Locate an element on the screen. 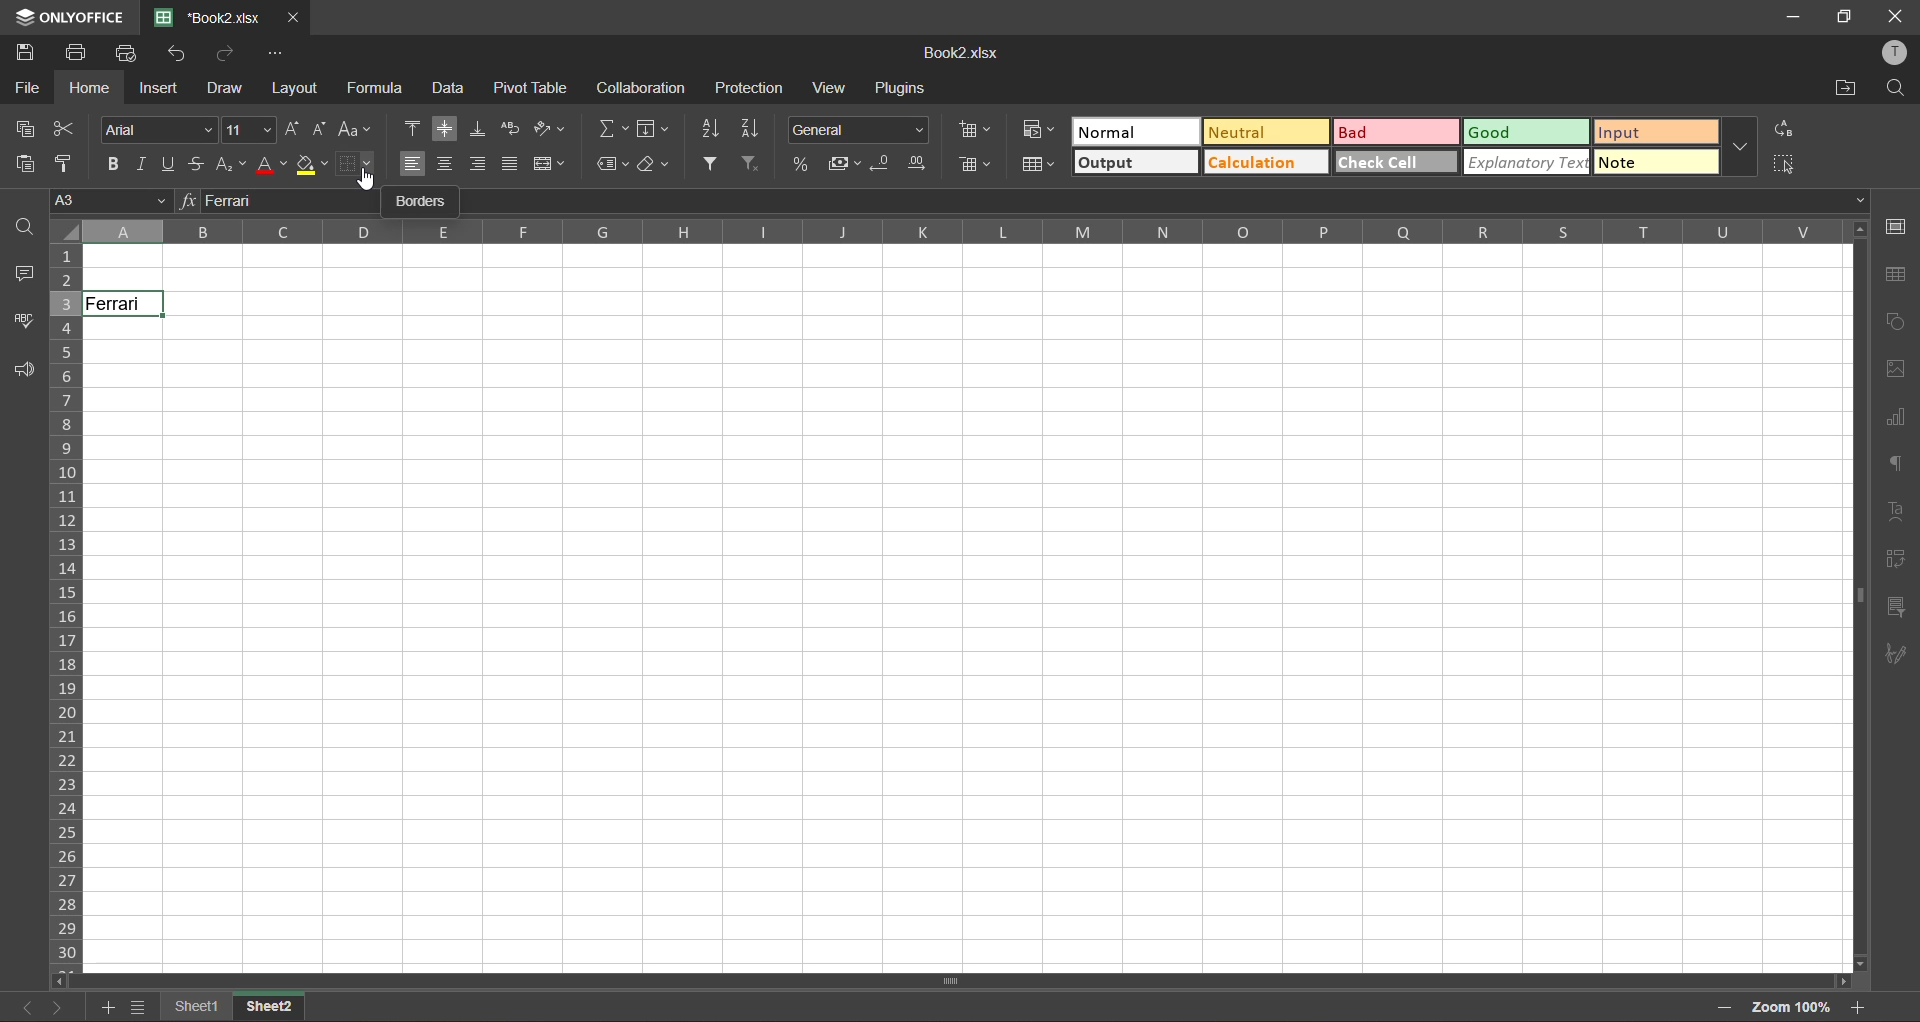  pivot table is located at coordinates (531, 86).